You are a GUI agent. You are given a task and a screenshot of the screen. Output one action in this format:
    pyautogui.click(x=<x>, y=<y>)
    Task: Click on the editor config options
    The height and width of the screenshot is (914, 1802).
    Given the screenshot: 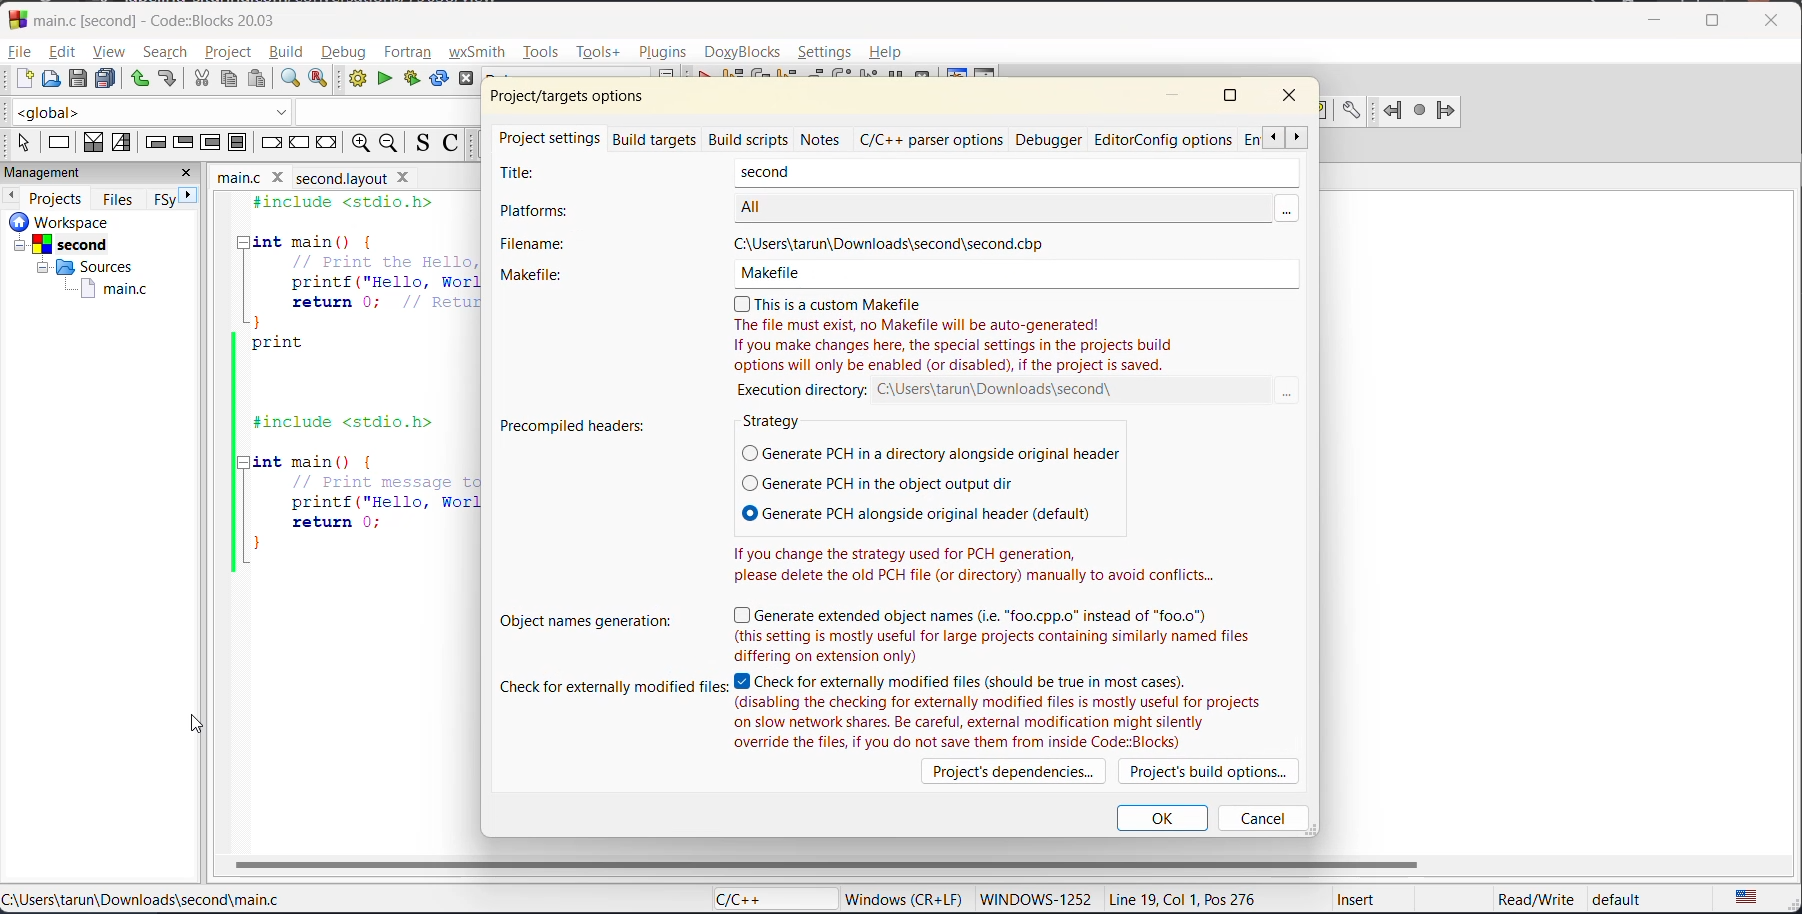 What is the action you would take?
    pyautogui.click(x=1163, y=142)
    